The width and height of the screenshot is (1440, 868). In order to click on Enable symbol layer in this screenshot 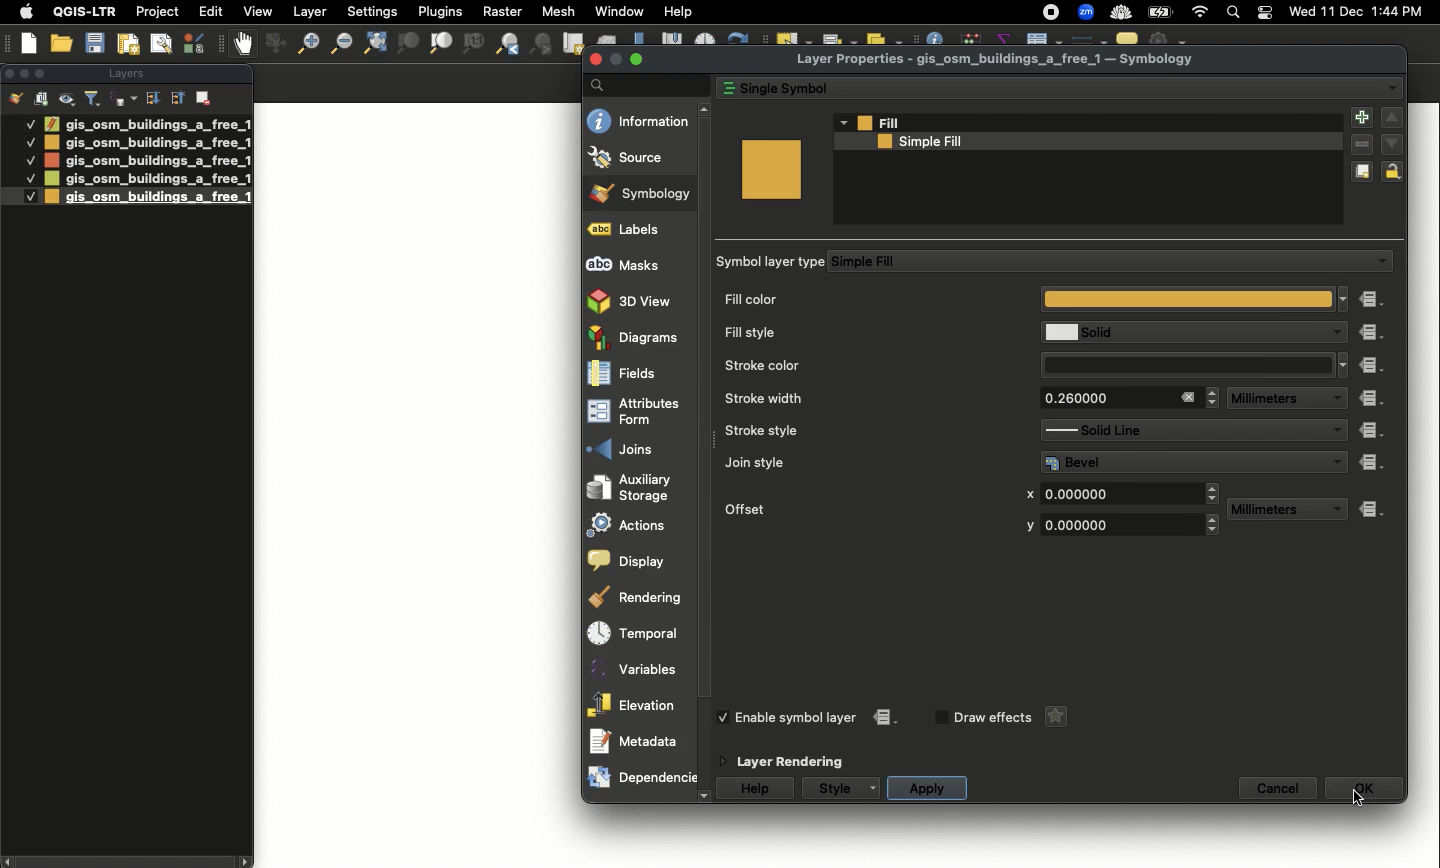, I will do `click(798, 717)`.